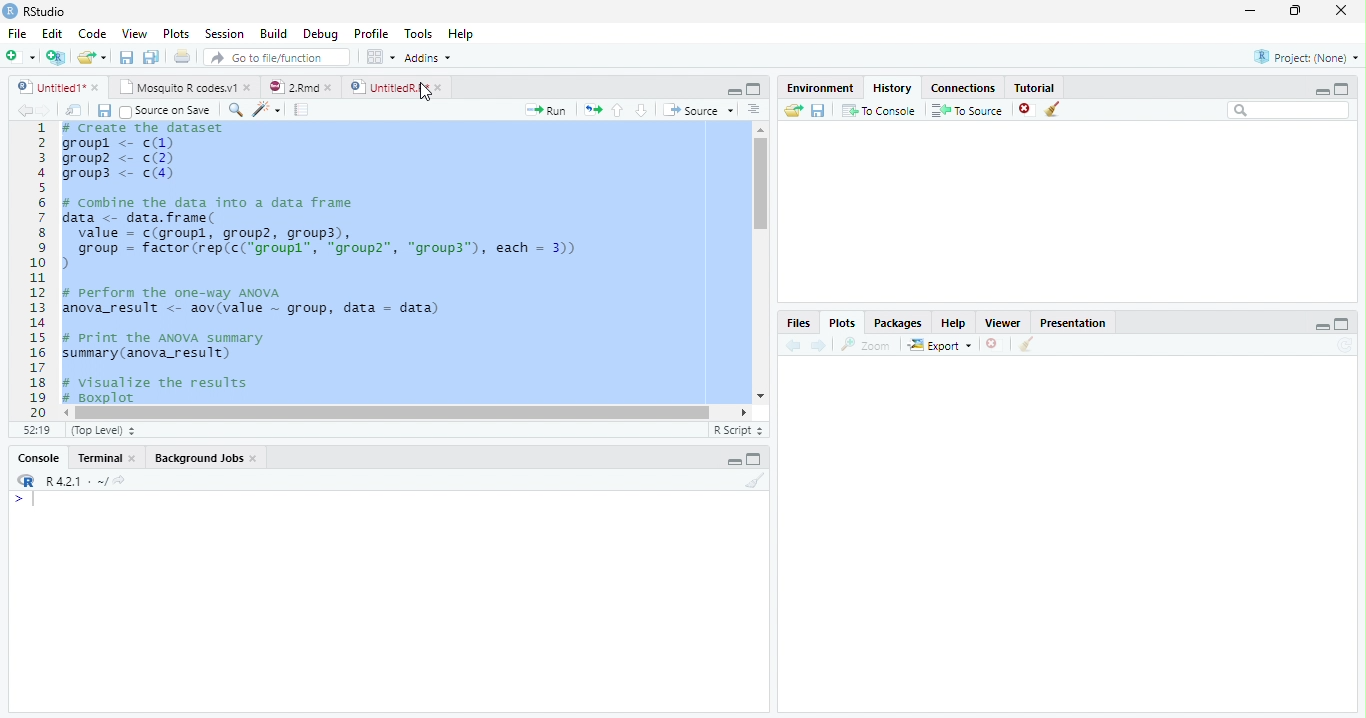 This screenshot has width=1366, height=718. Describe the element at coordinates (617, 109) in the screenshot. I see `Go to previous section` at that location.